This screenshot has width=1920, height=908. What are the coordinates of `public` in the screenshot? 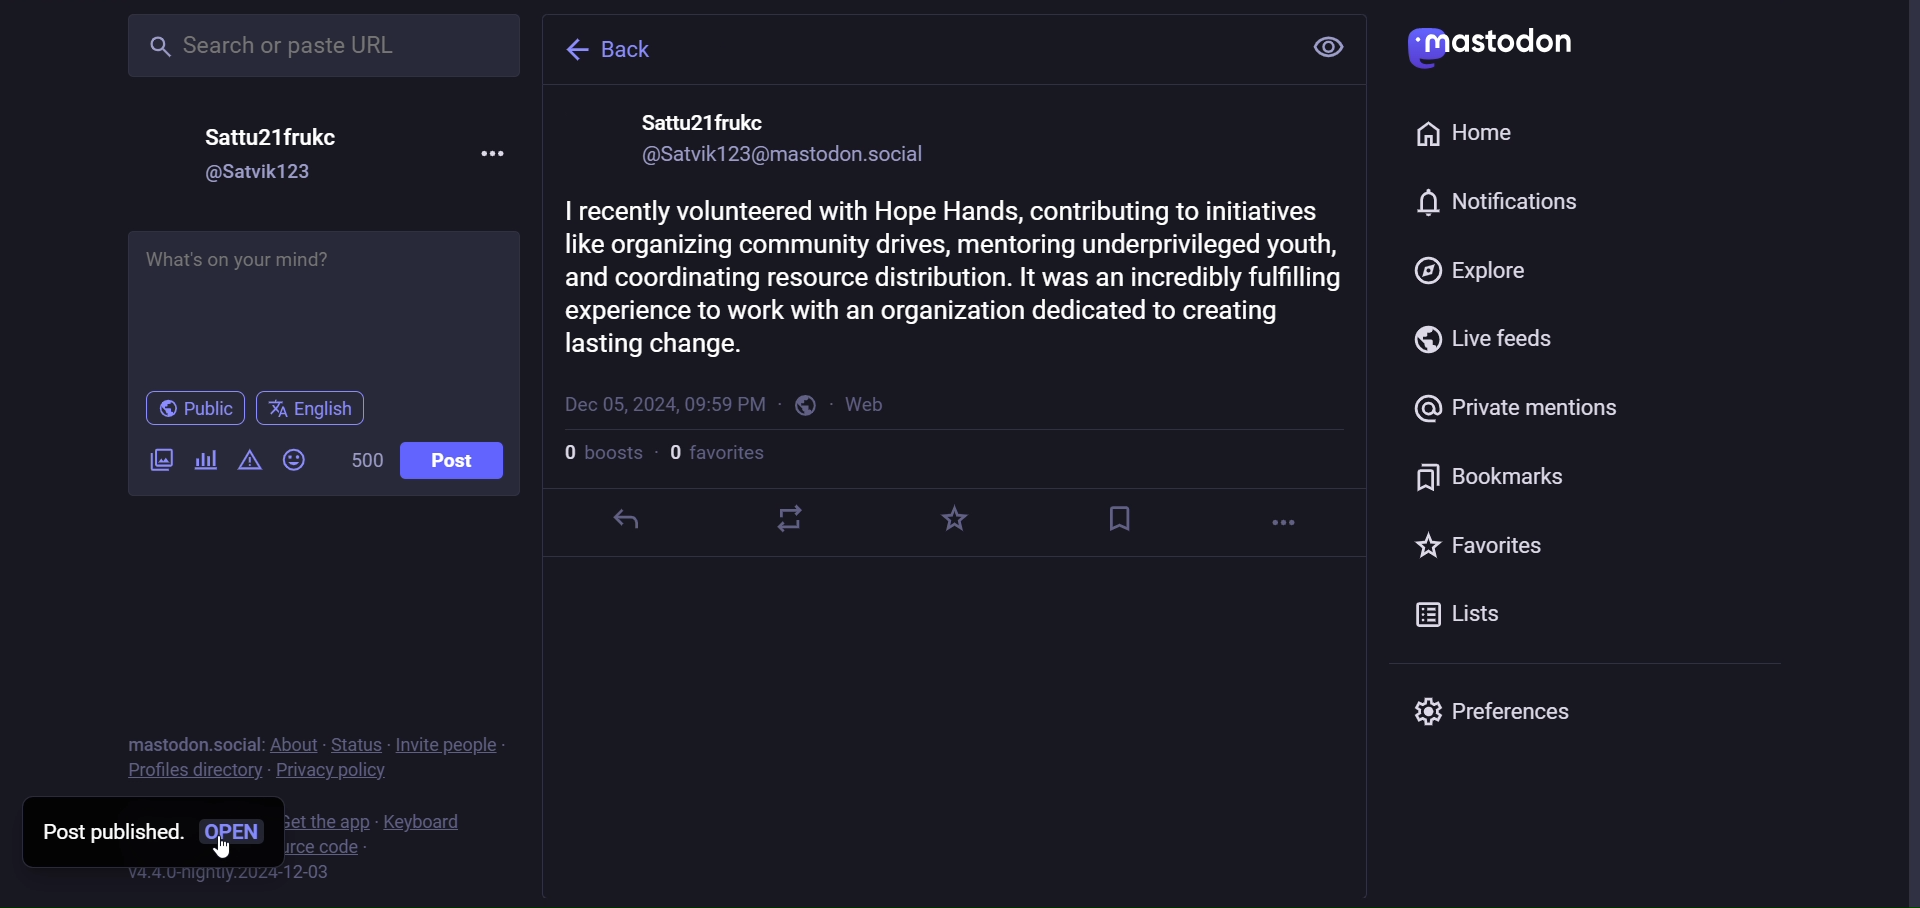 It's located at (804, 407).